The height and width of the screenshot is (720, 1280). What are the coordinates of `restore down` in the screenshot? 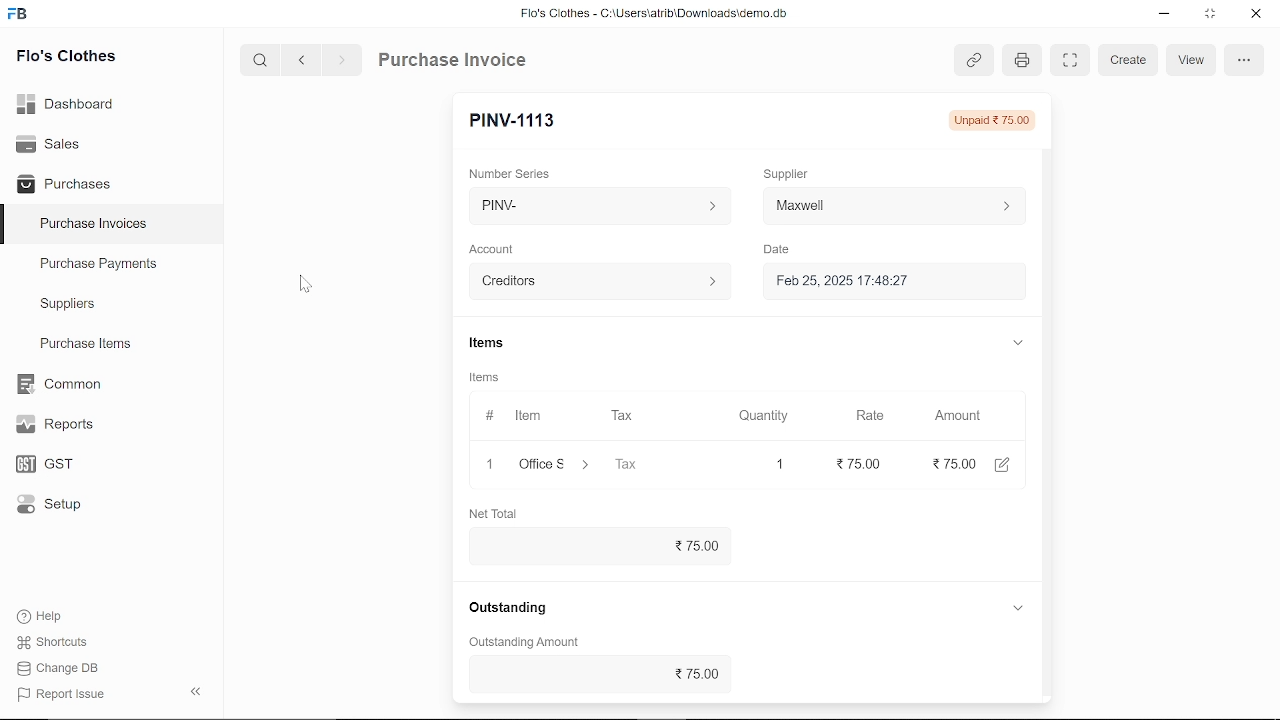 It's located at (1214, 15).